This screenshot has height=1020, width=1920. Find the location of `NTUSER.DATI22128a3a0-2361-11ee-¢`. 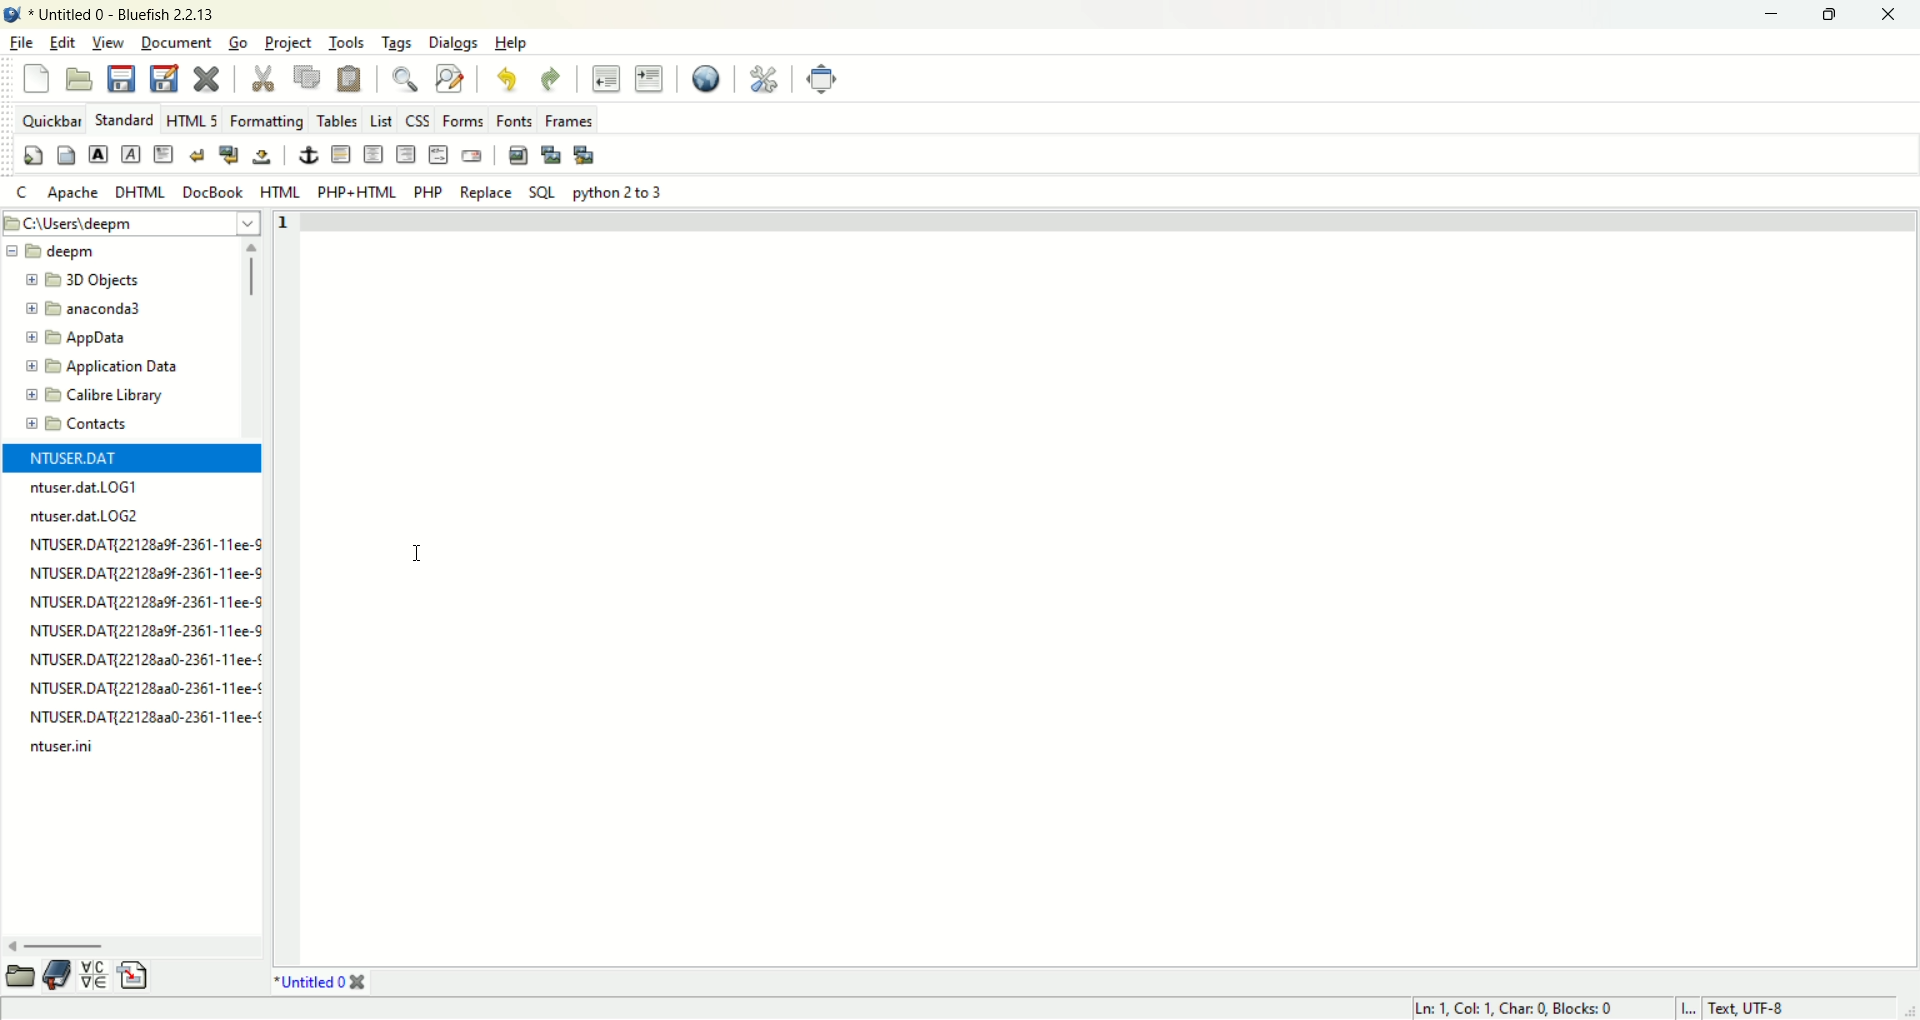

NTUSER.DATI22128a3a0-2361-11ee-¢ is located at coordinates (144, 659).